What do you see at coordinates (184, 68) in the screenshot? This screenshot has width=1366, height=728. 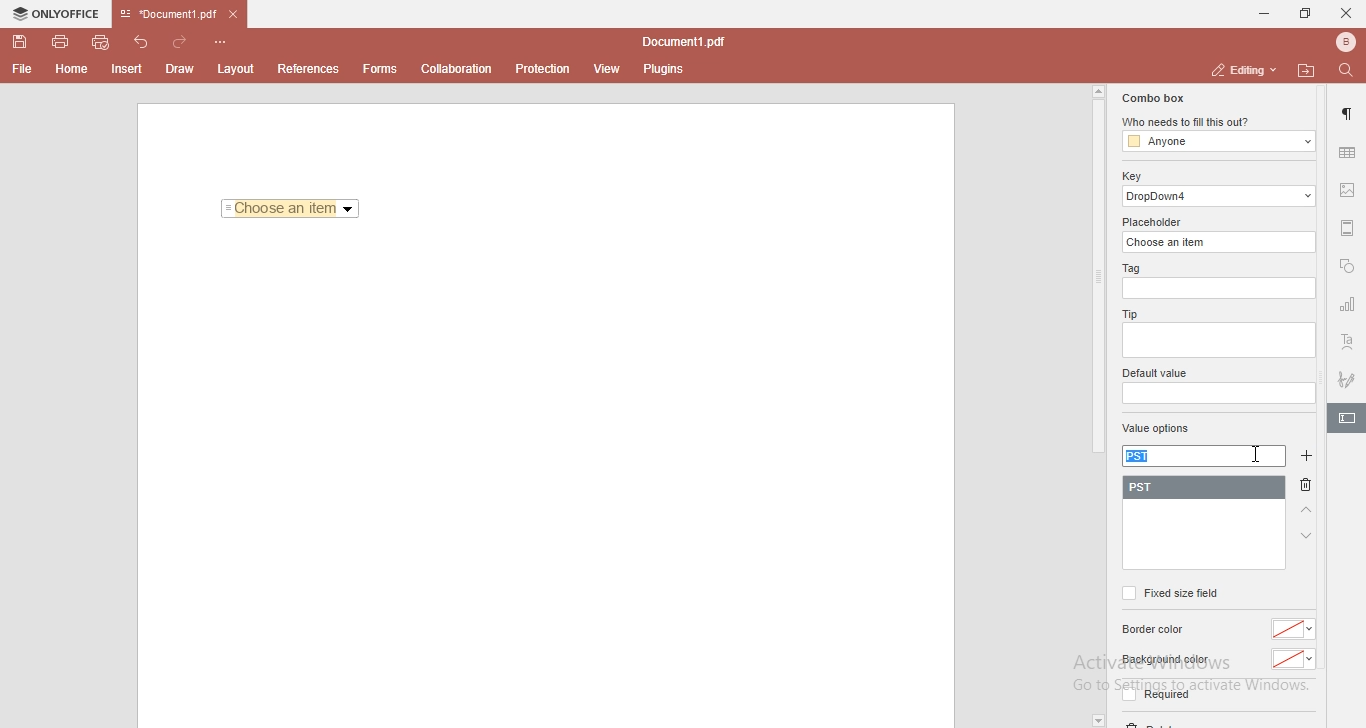 I see `Draw` at bounding box center [184, 68].